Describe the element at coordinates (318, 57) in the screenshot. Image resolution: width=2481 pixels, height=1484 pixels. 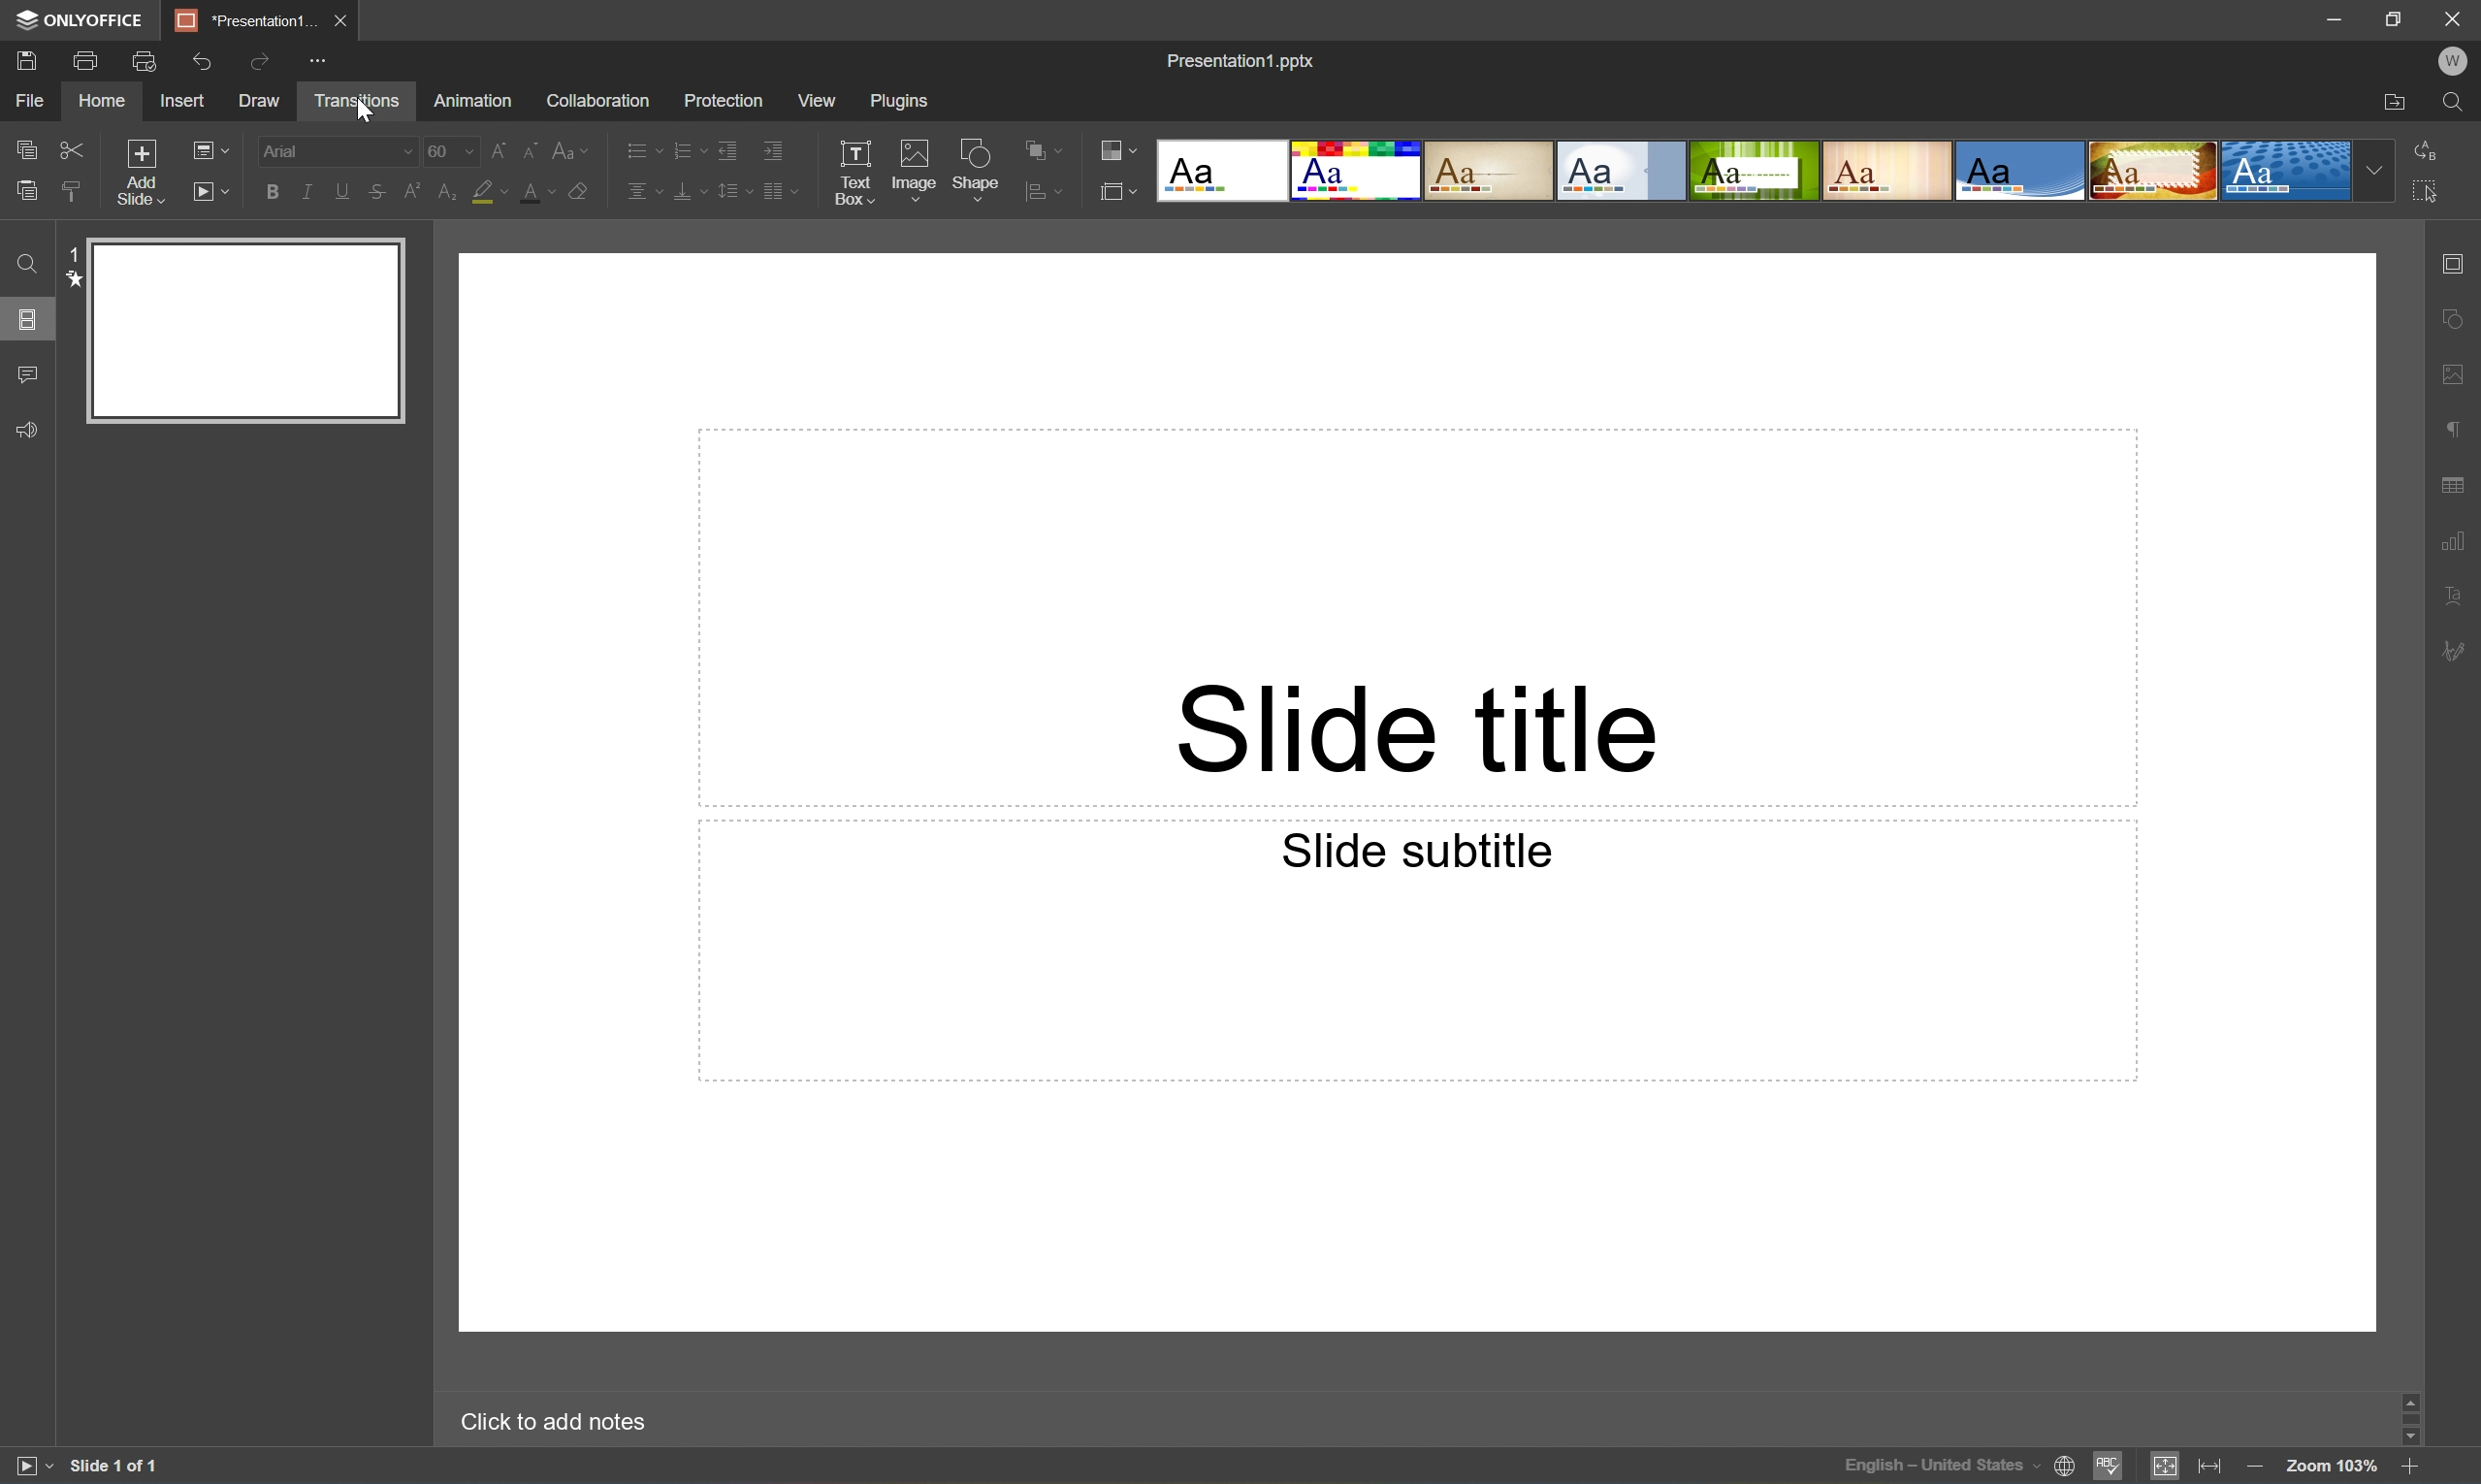
I see `Customize quick access toolbar` at that location.